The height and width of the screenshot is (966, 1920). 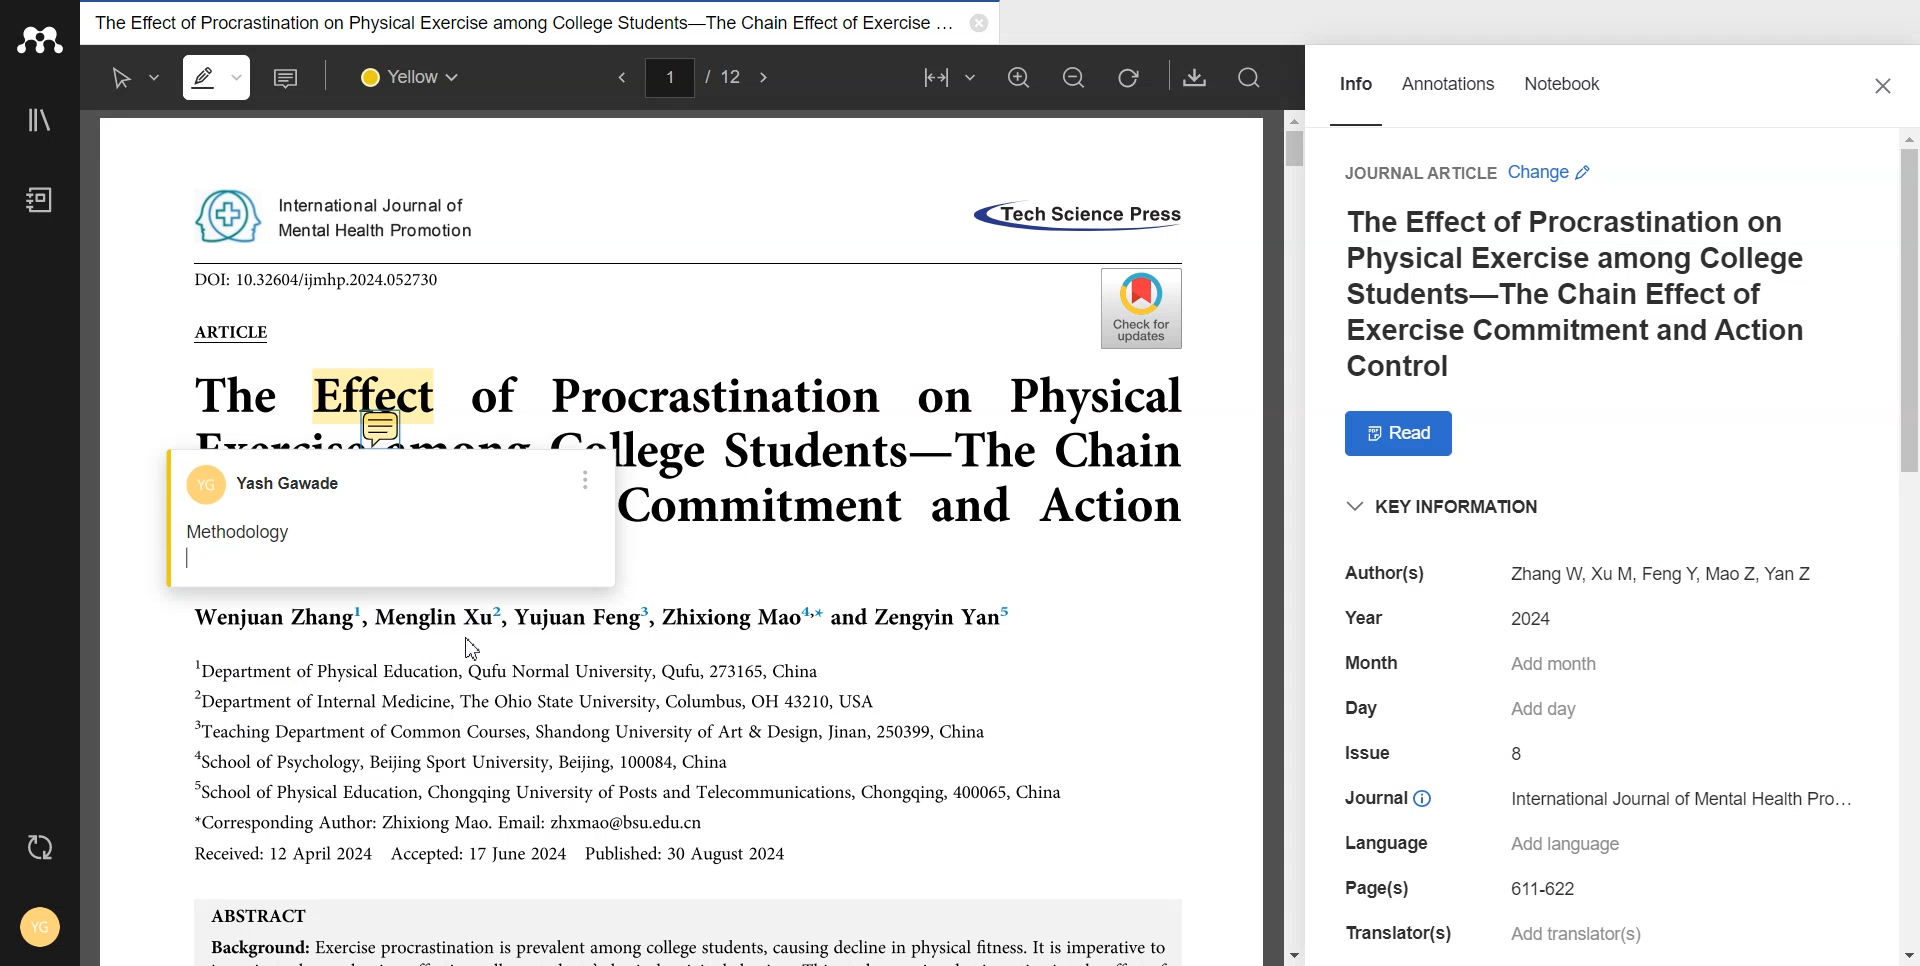 I want to click on Day Add day, so click(x=1462, y=708).